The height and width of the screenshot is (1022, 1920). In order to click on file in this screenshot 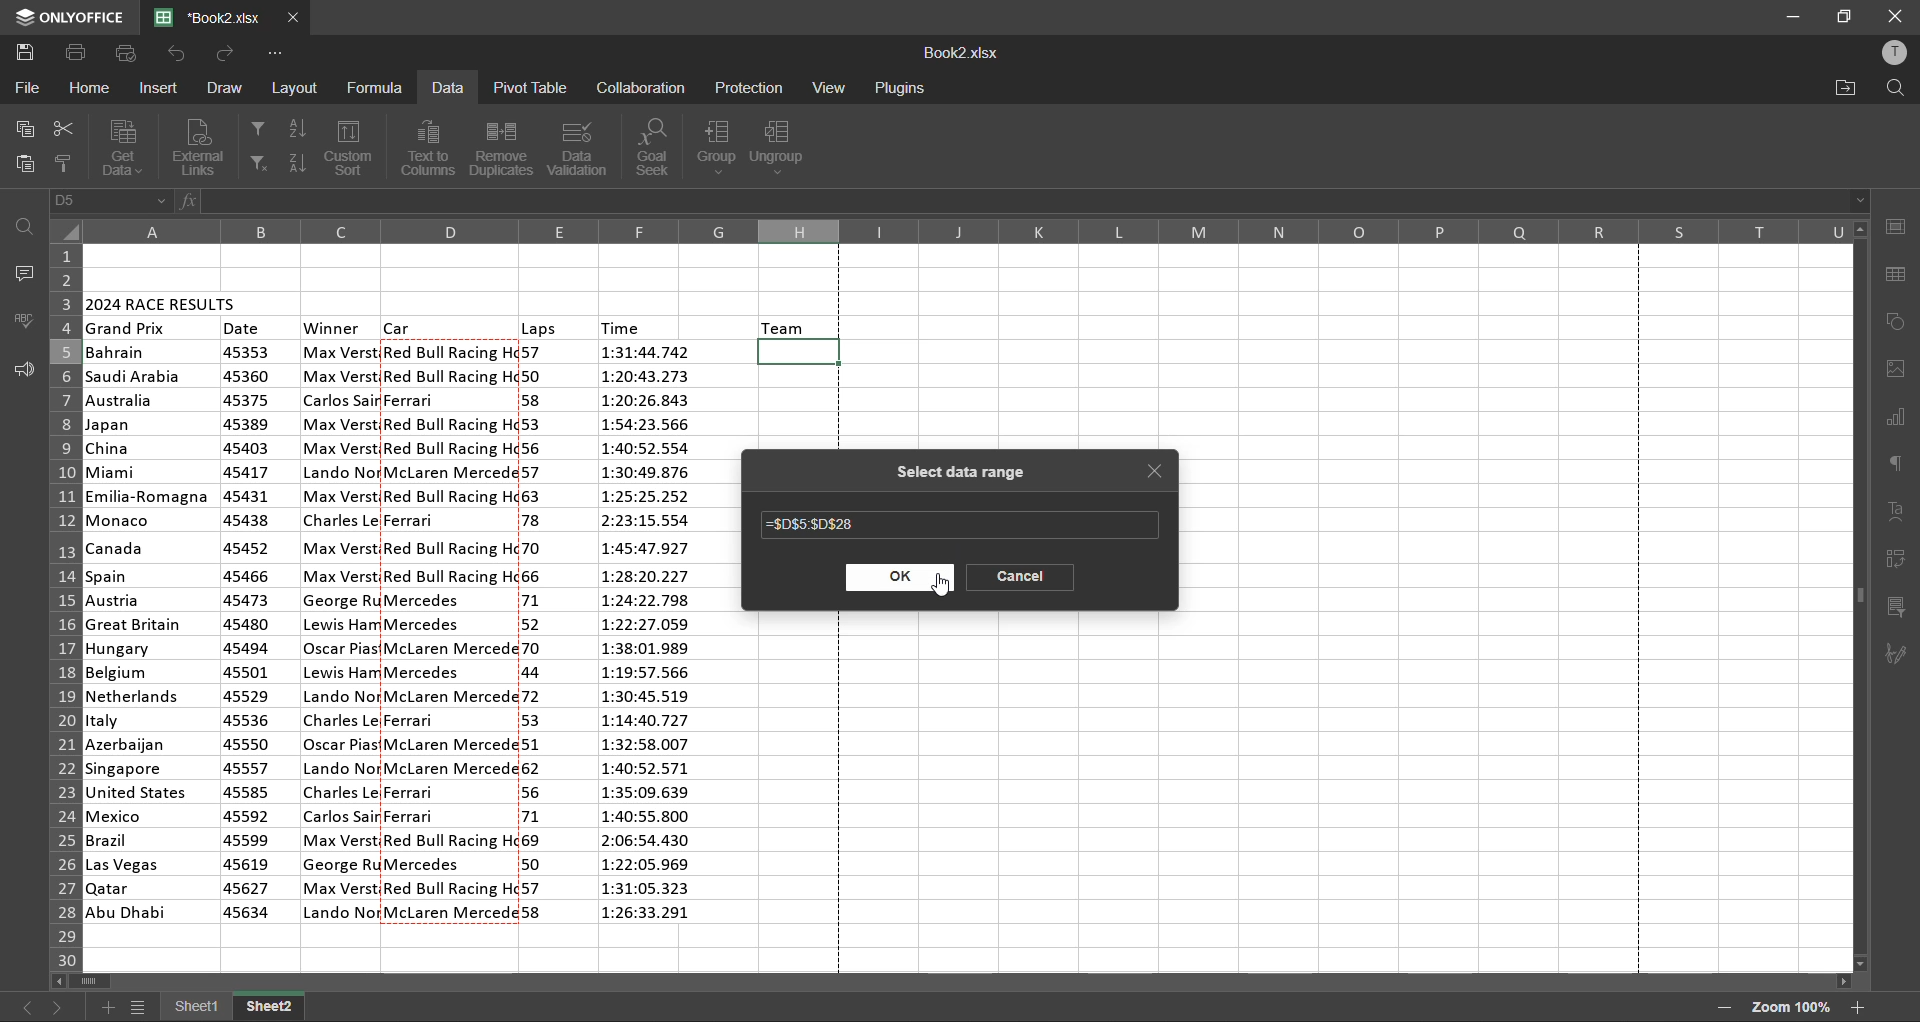, I will do `click(24, 88)`.